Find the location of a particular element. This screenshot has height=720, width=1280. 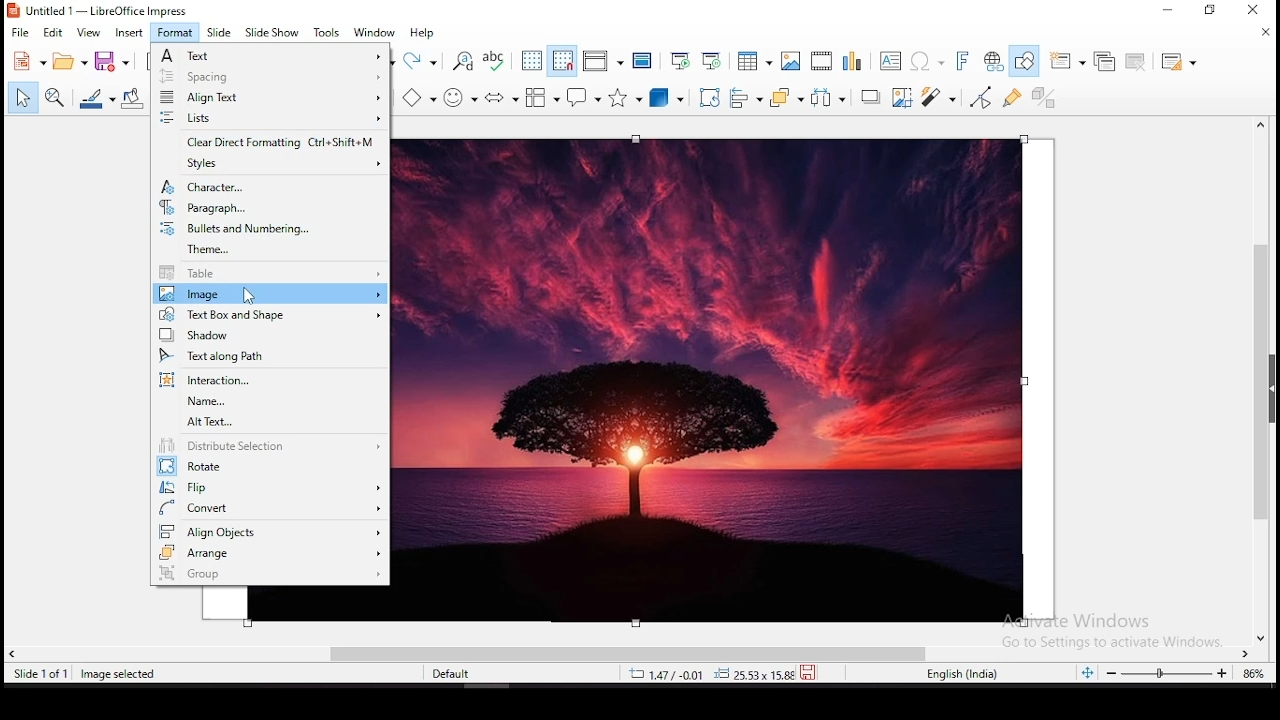

image seleted is located at coordinates (119, 675).